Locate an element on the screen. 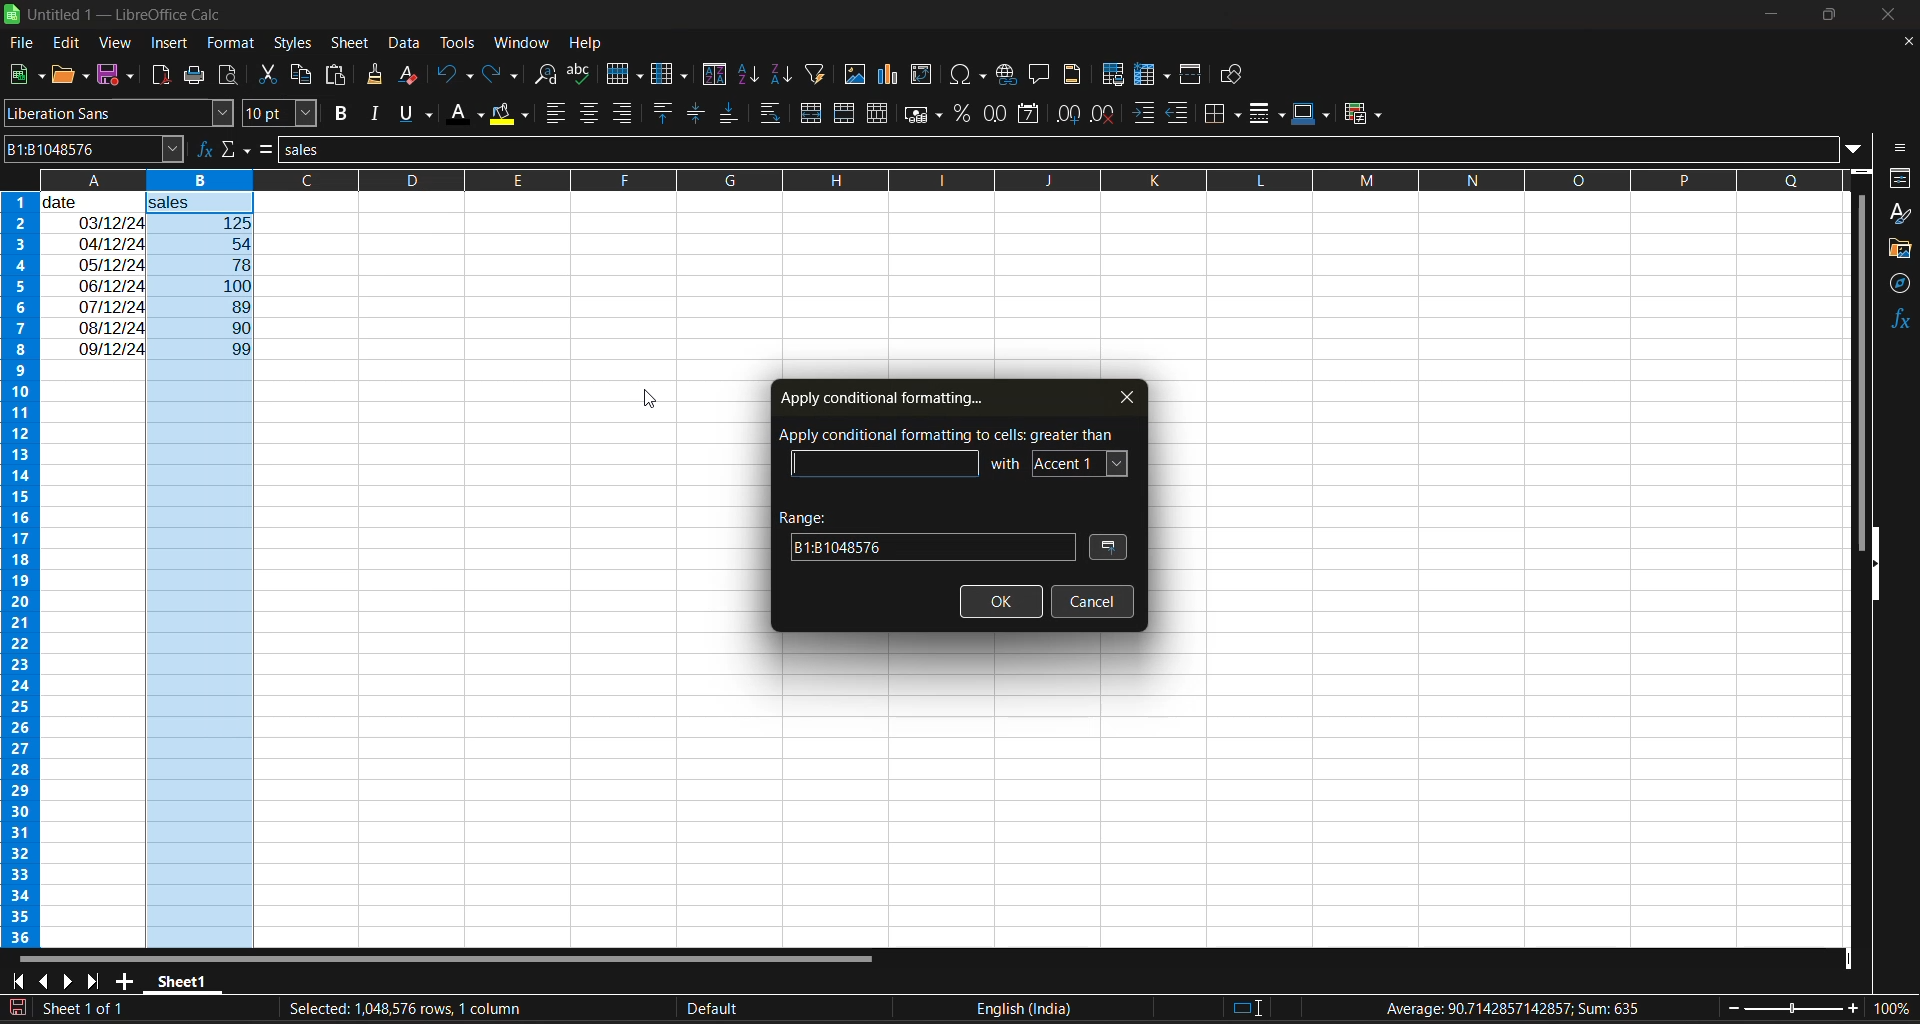 This screenshot has height=1024, width=1920. selected area is located at coordinates (403, 1009).